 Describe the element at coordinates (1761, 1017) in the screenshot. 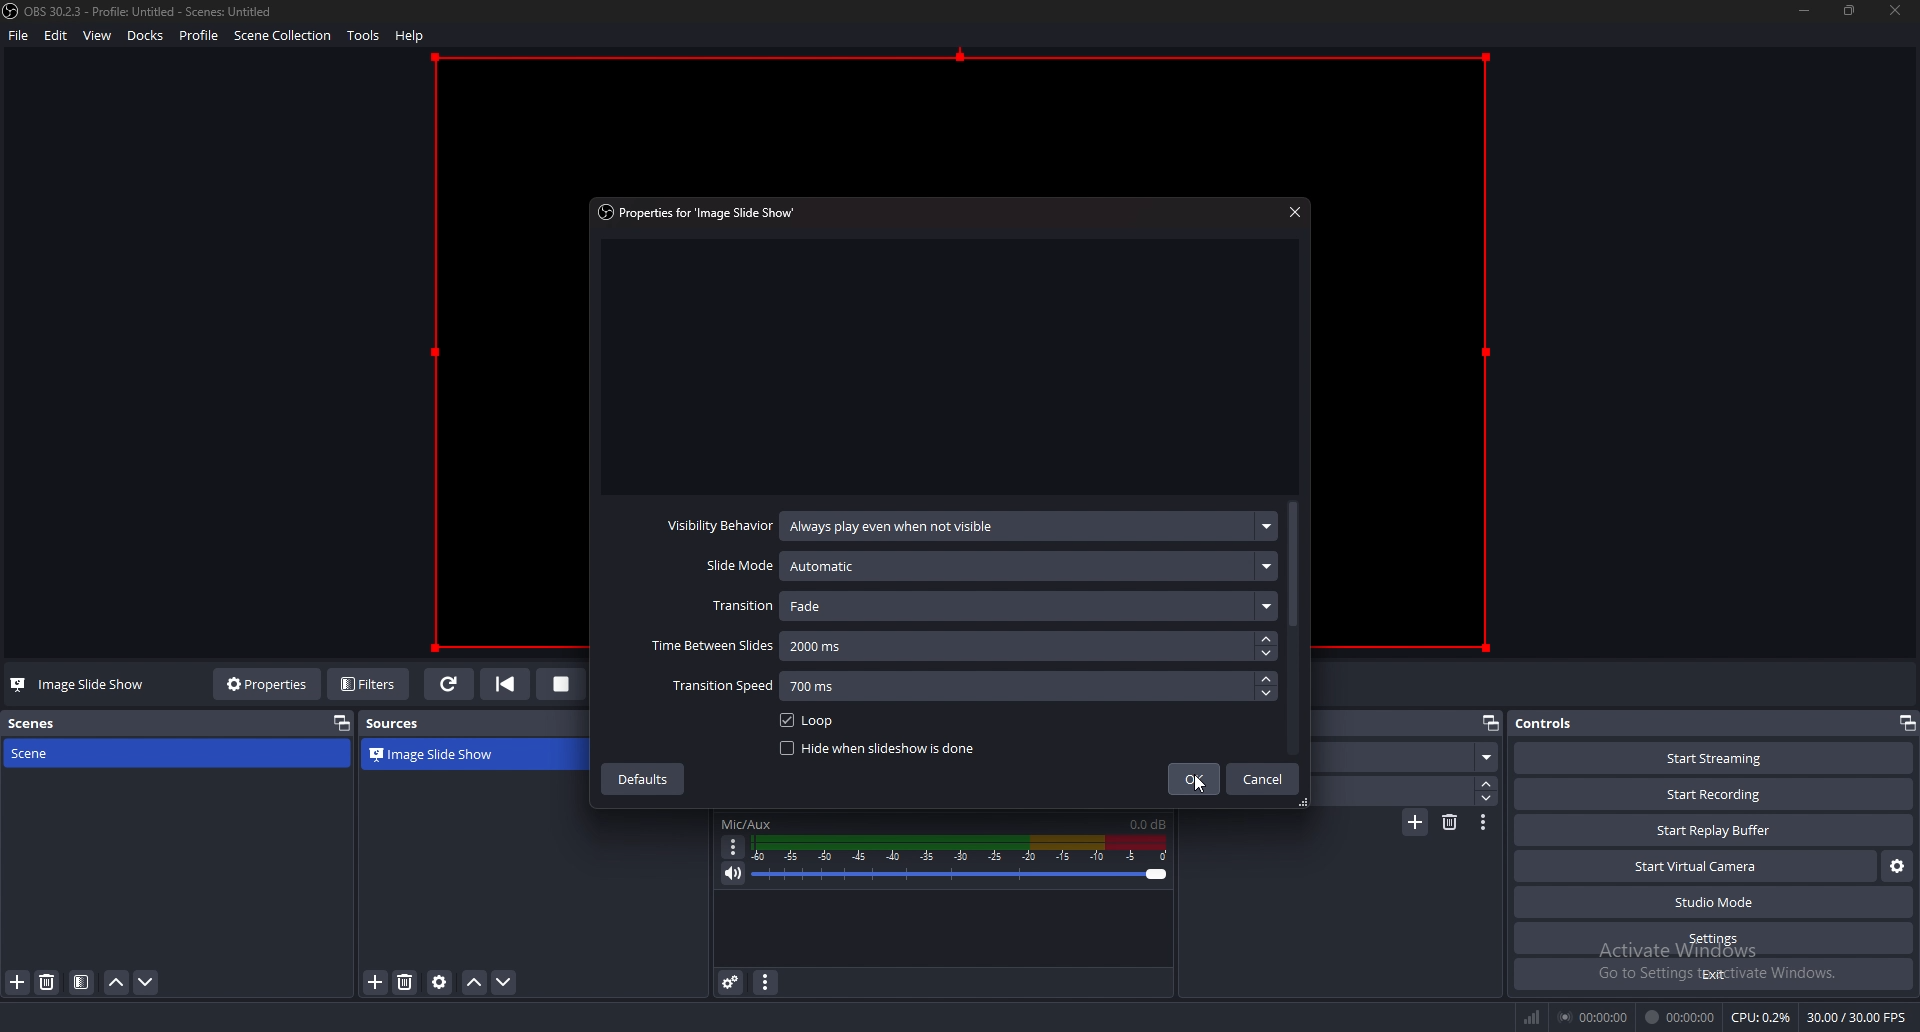

I see `cpu` at that location.